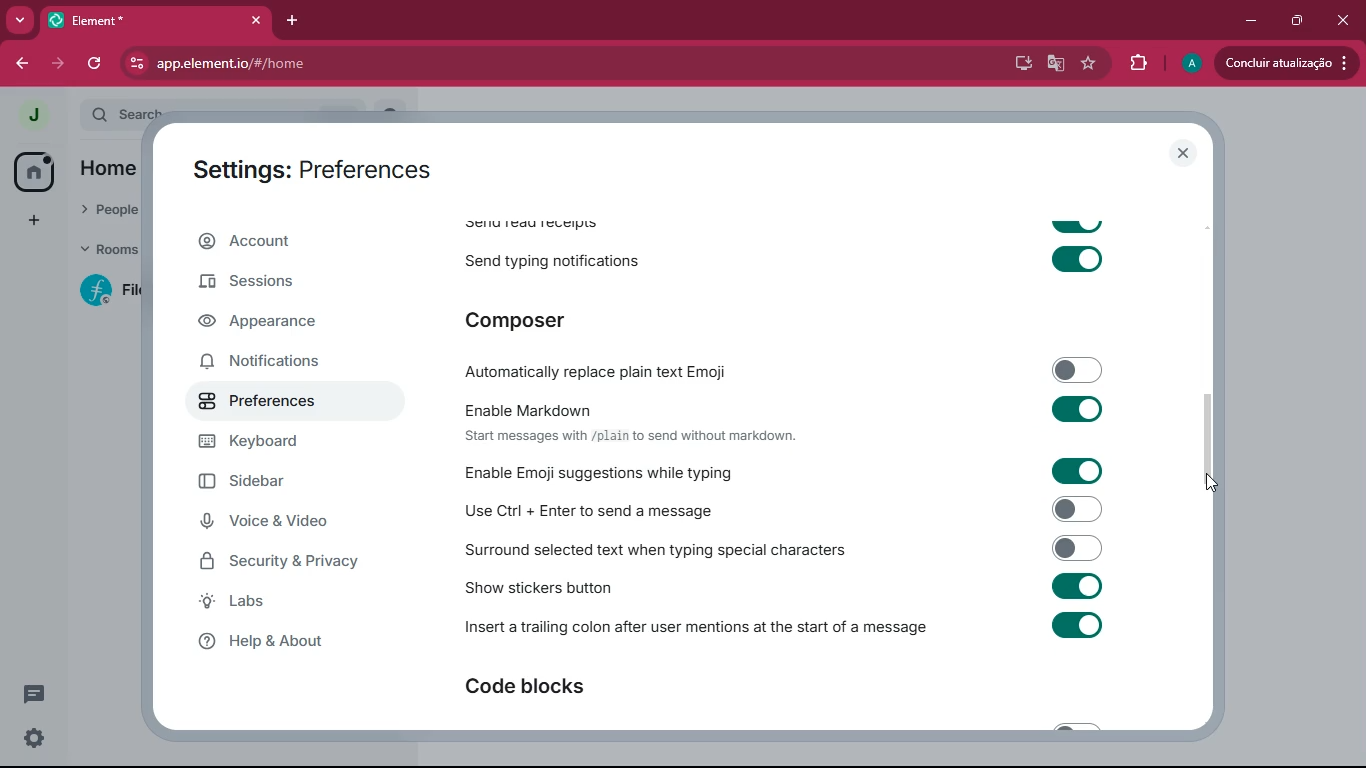 This screenshot has height=768, width=1366. What do you see at coordinates (1295, 20) in the screenshot?
I see `maximize` at bounding box center [1295, 20].